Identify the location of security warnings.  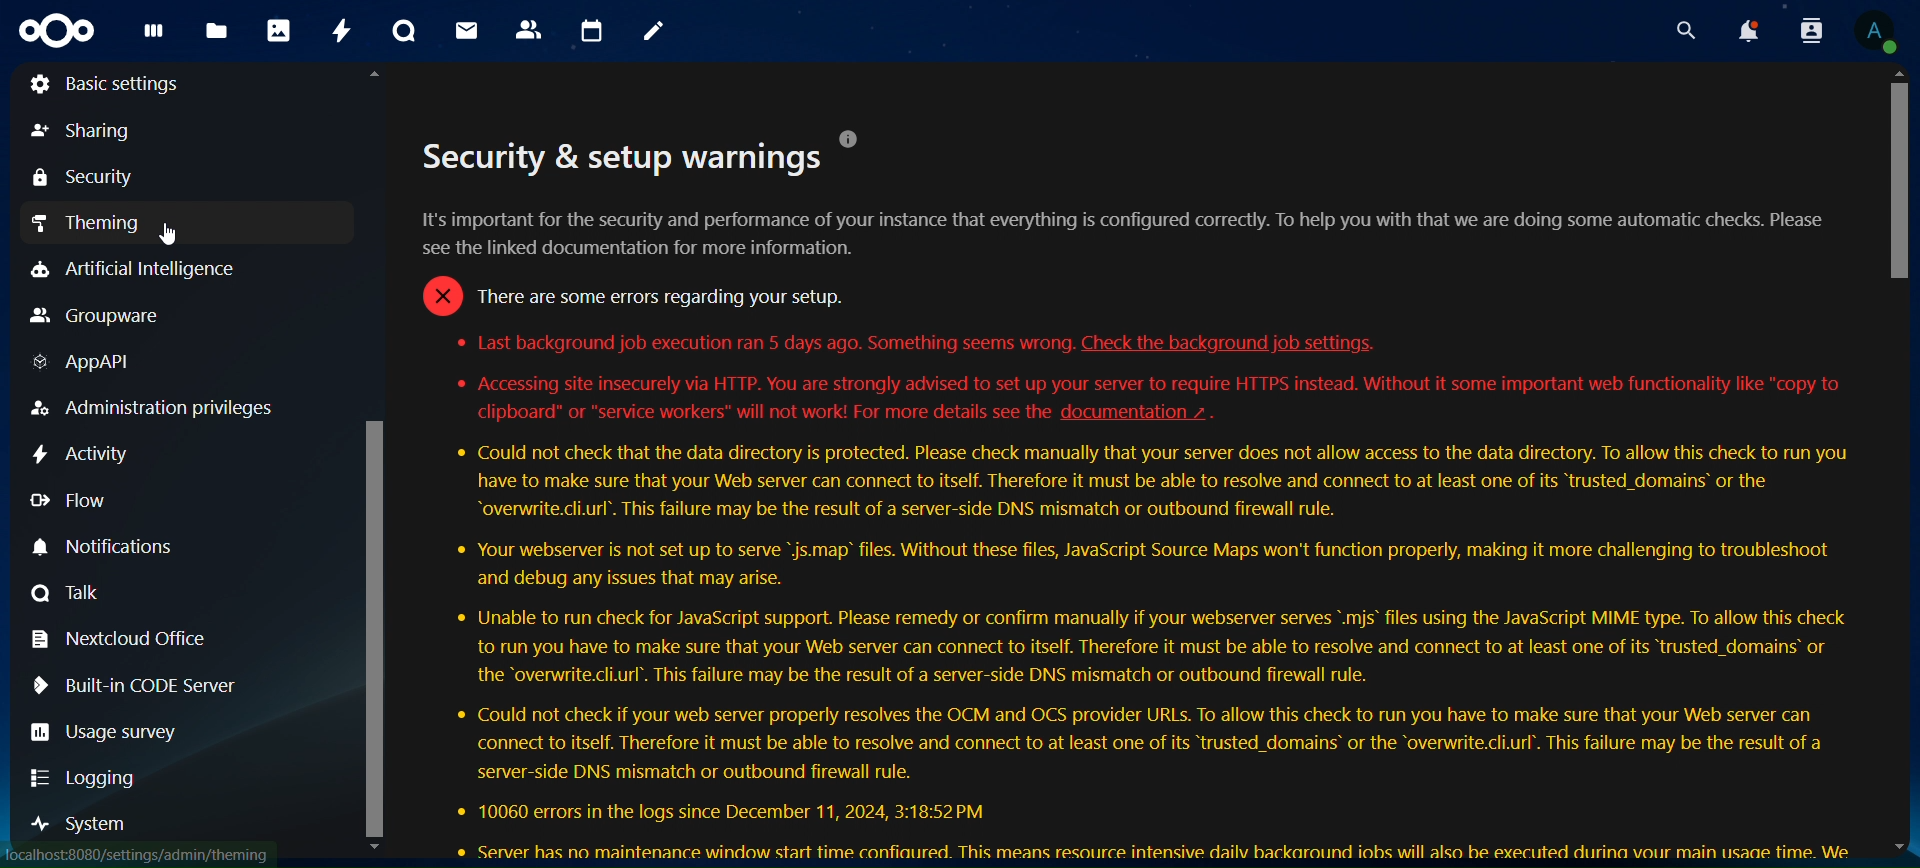
(1138, 495).